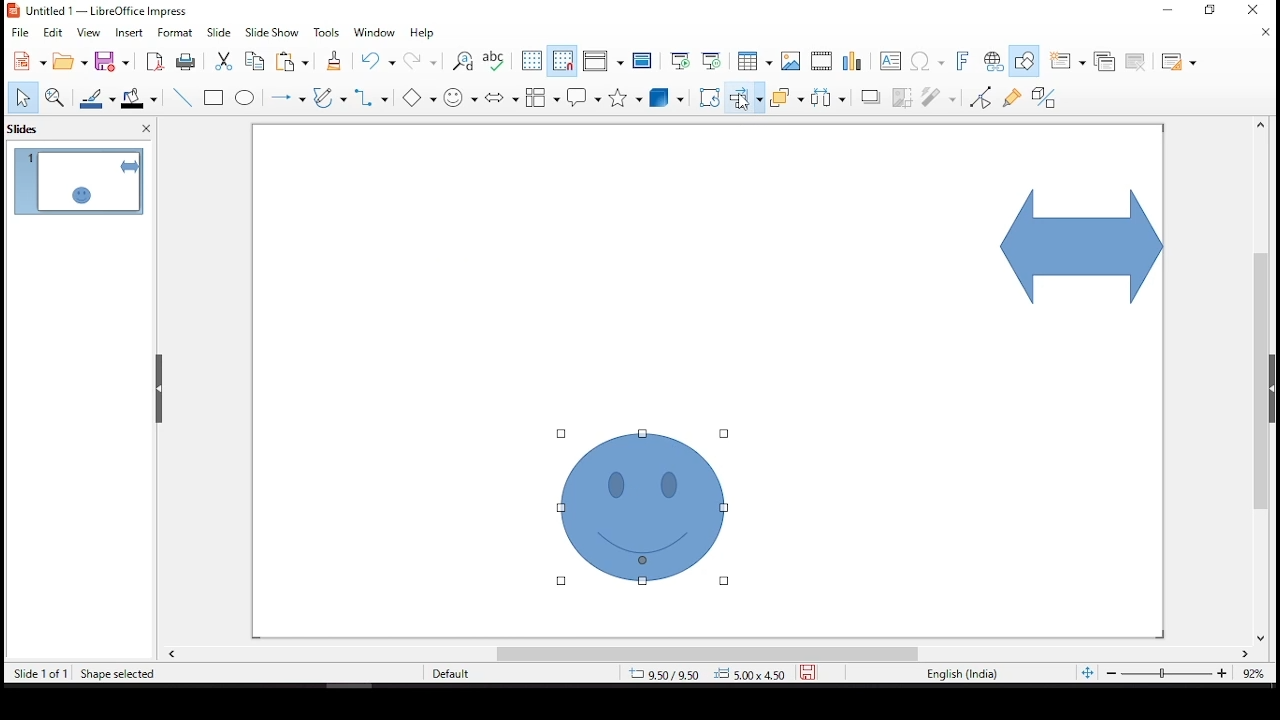  Describe the element at coordinates (161, 389) in the screenshot. I see `drag handles` at that location.